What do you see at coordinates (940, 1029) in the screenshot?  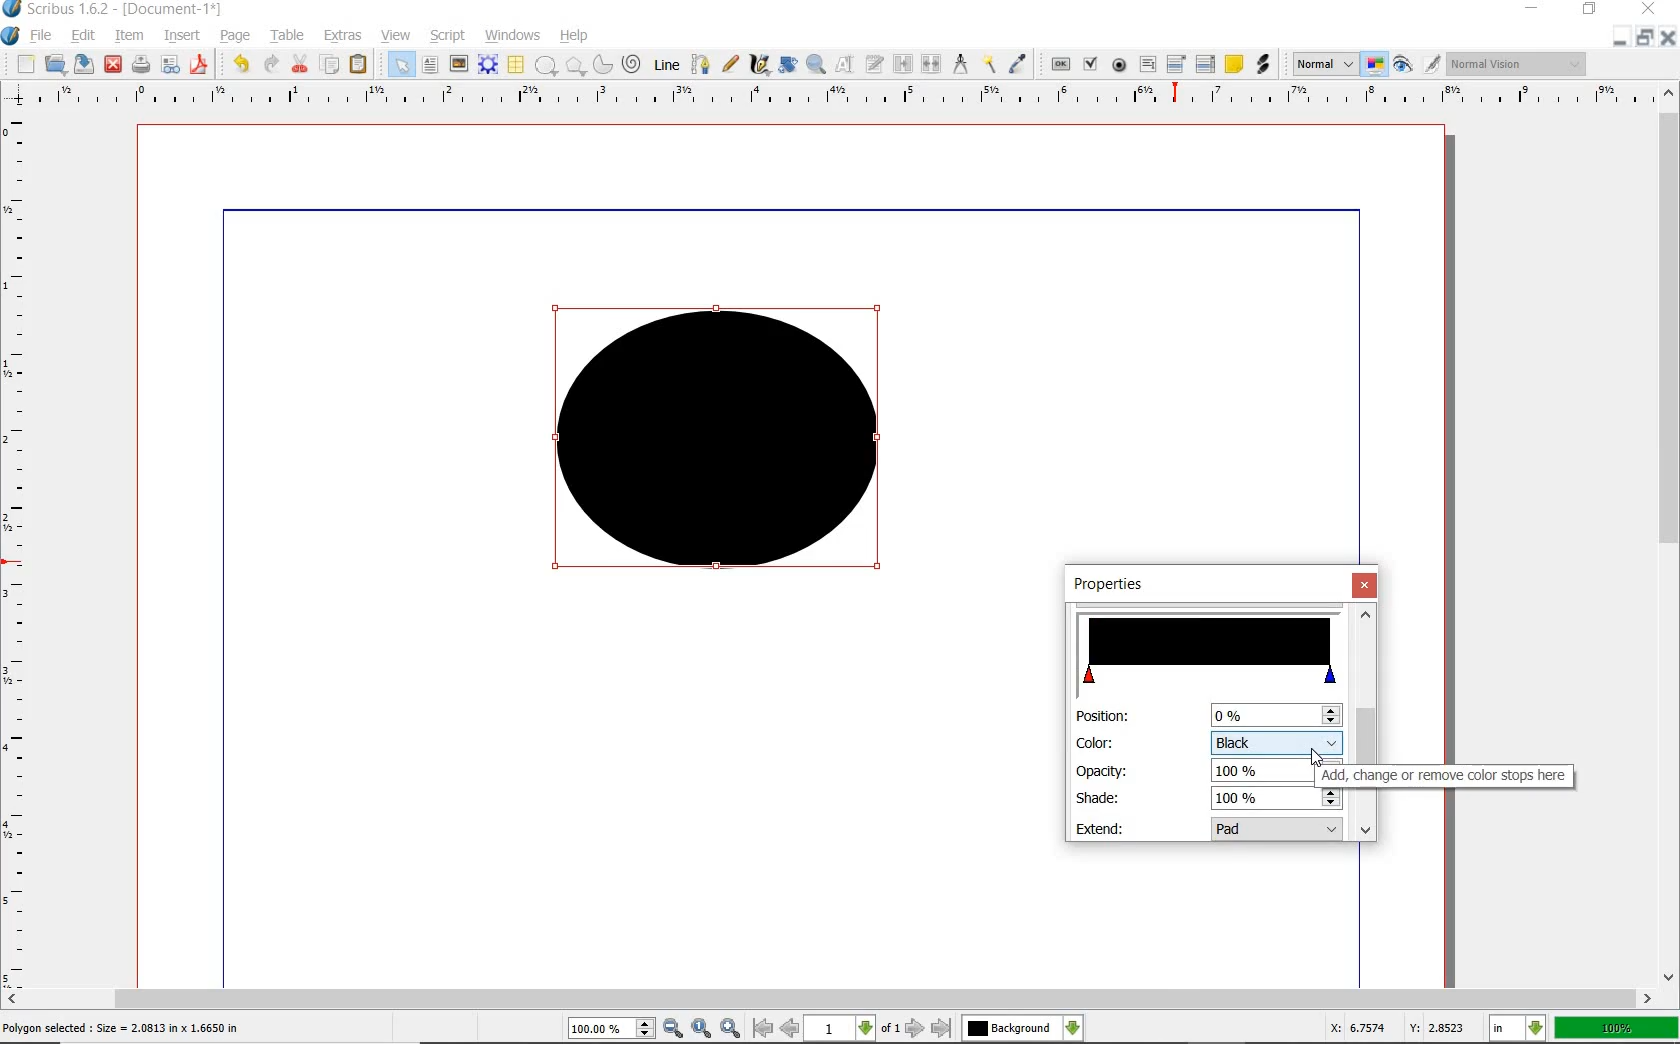 I see `last` at bounding box center [940, 1029].